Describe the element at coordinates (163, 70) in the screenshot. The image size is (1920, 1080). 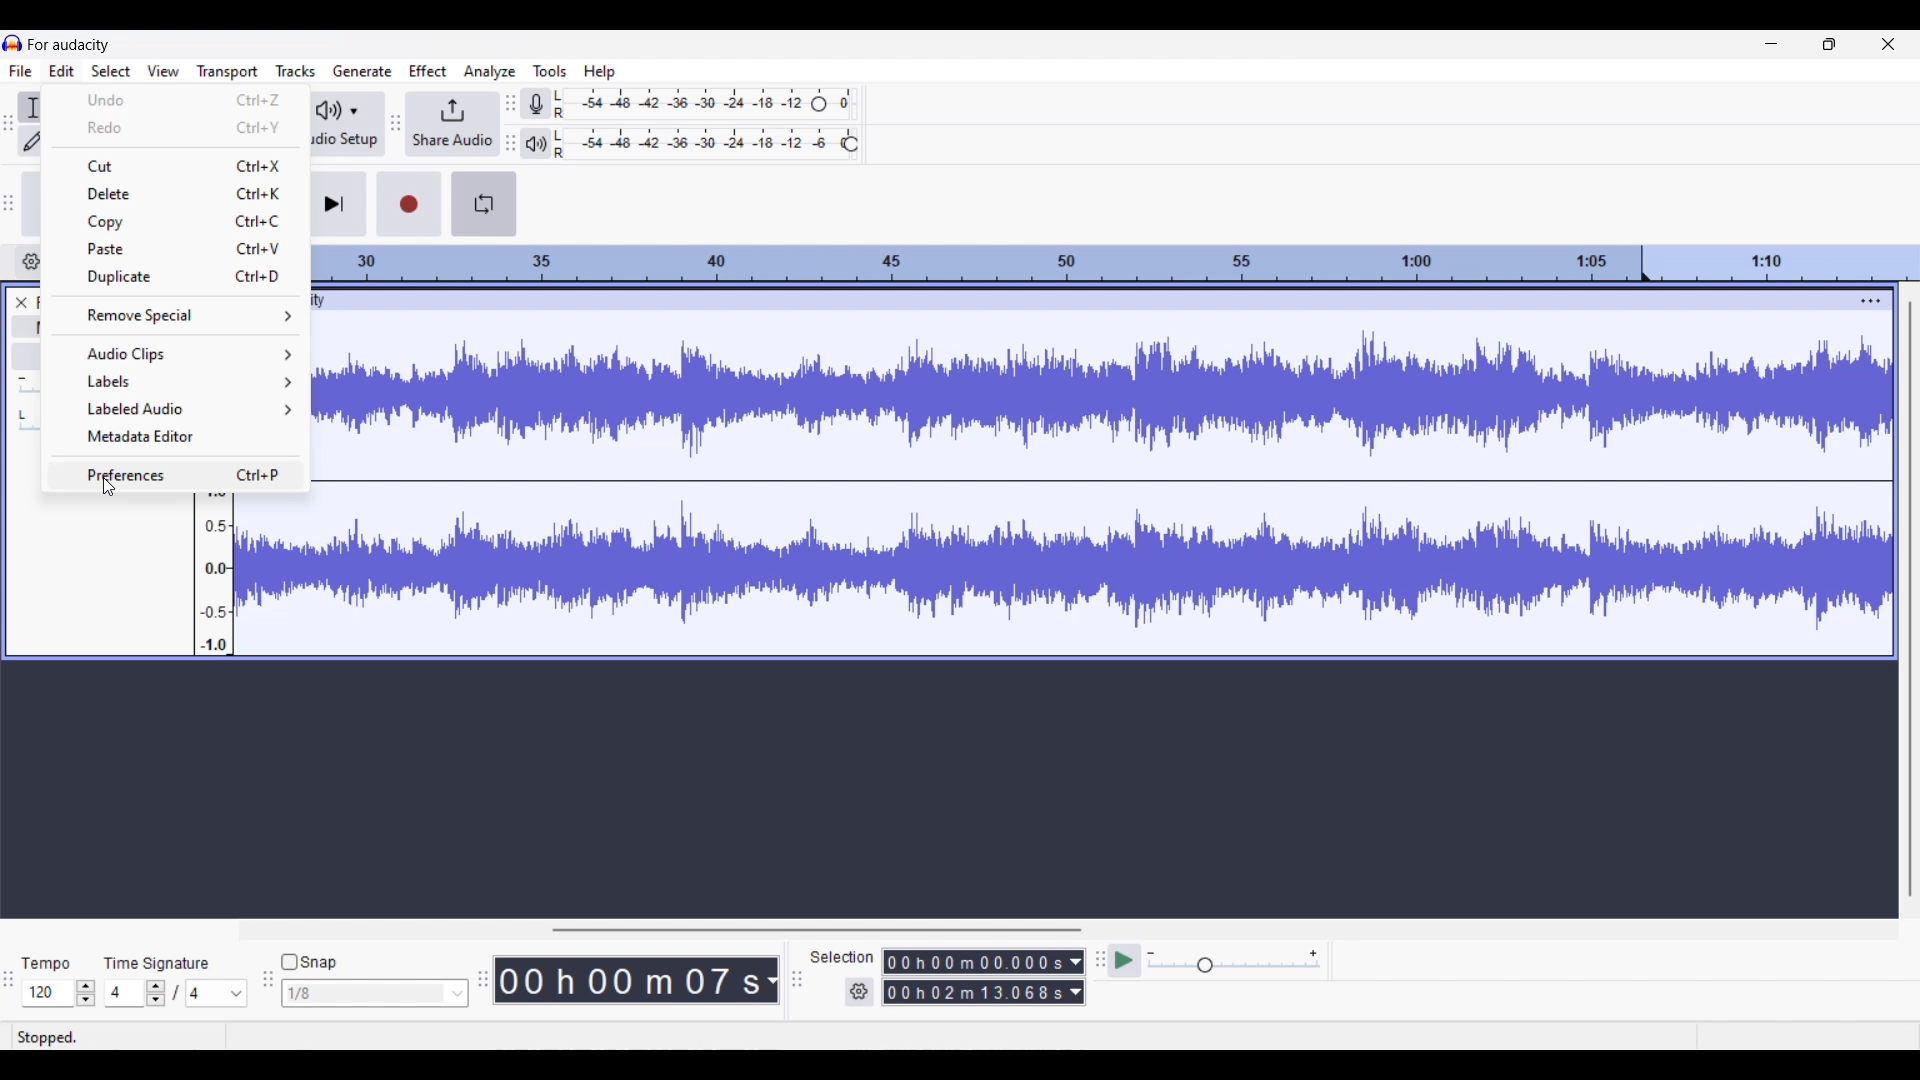
I see `View menu` at that location.